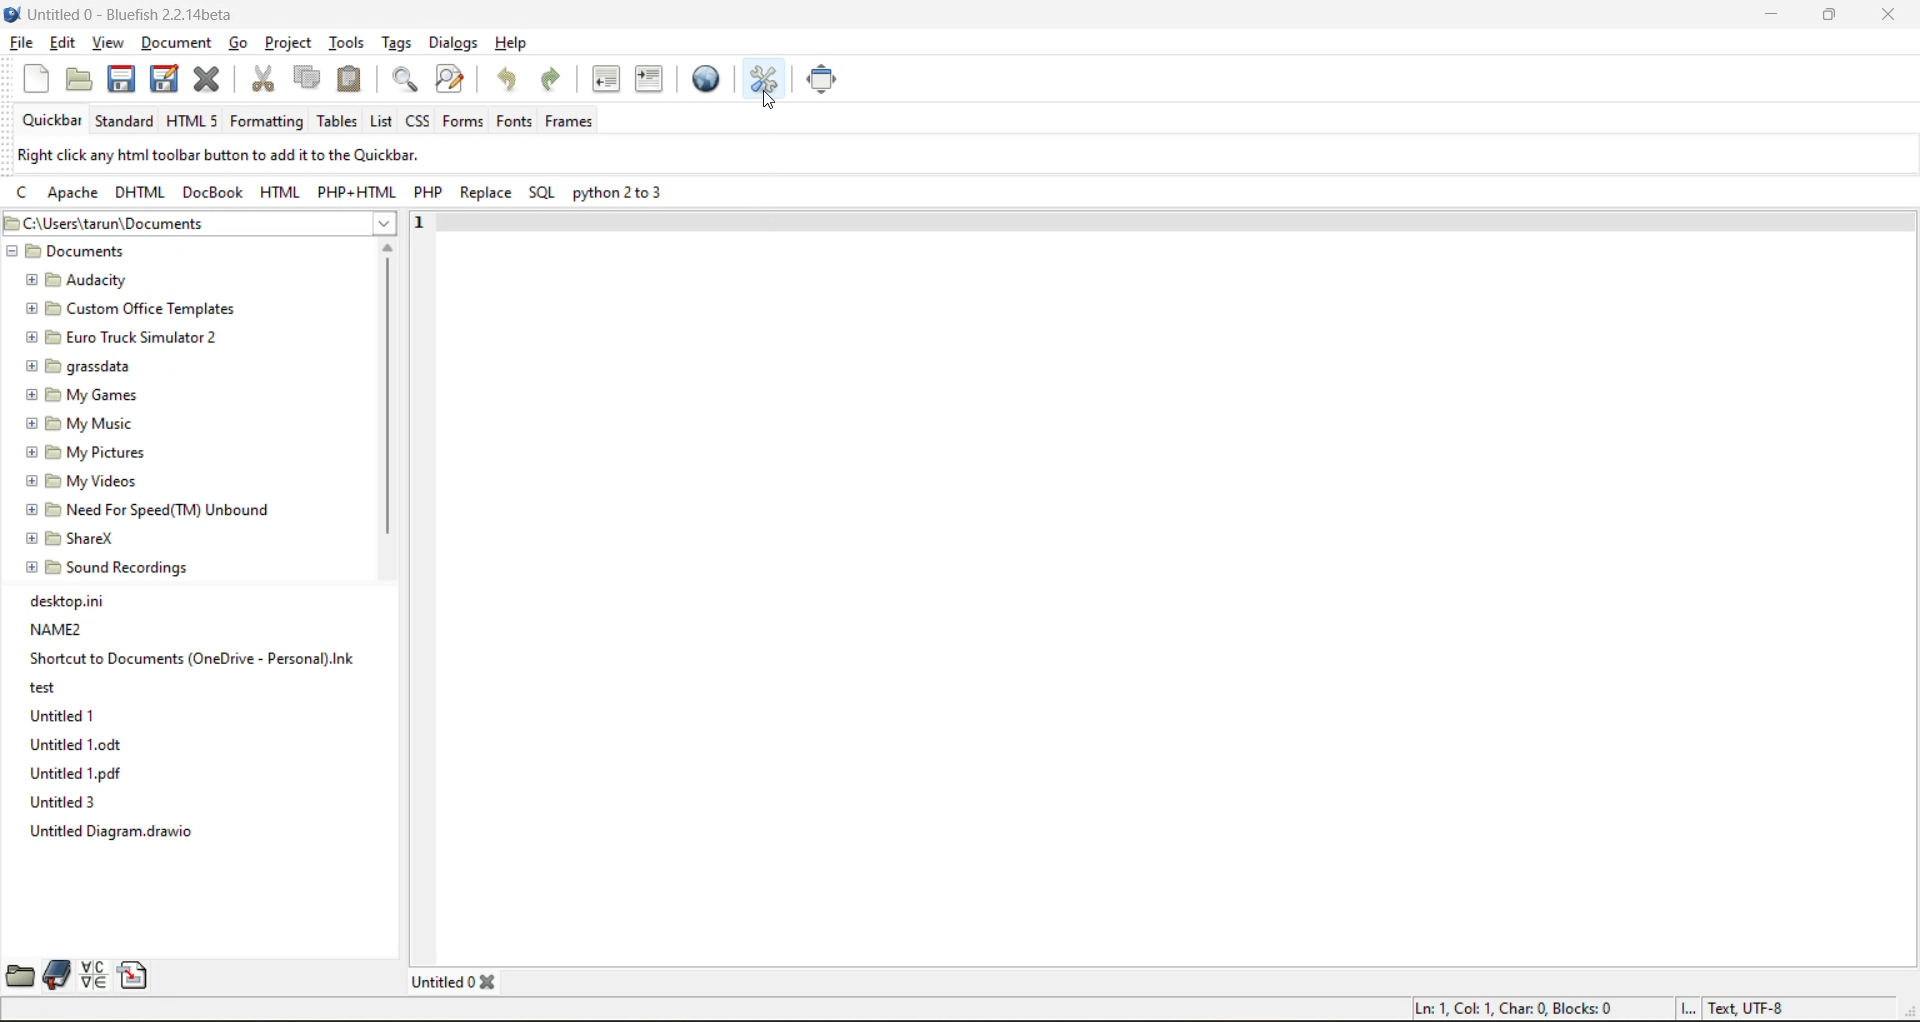 The width and height of the screenshot is (1920, 1022). I want to click on quickbar, so click(54, 121).